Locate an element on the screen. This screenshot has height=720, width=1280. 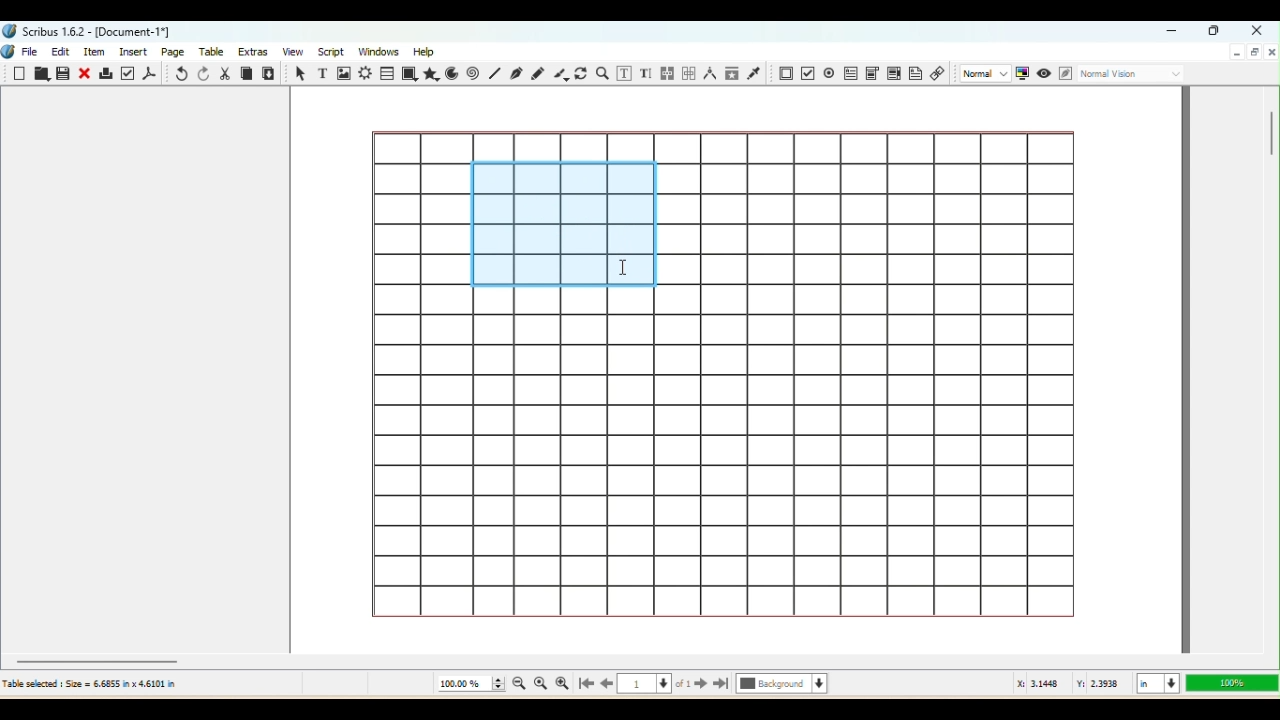
Logo is located at coordinates (9, 53).